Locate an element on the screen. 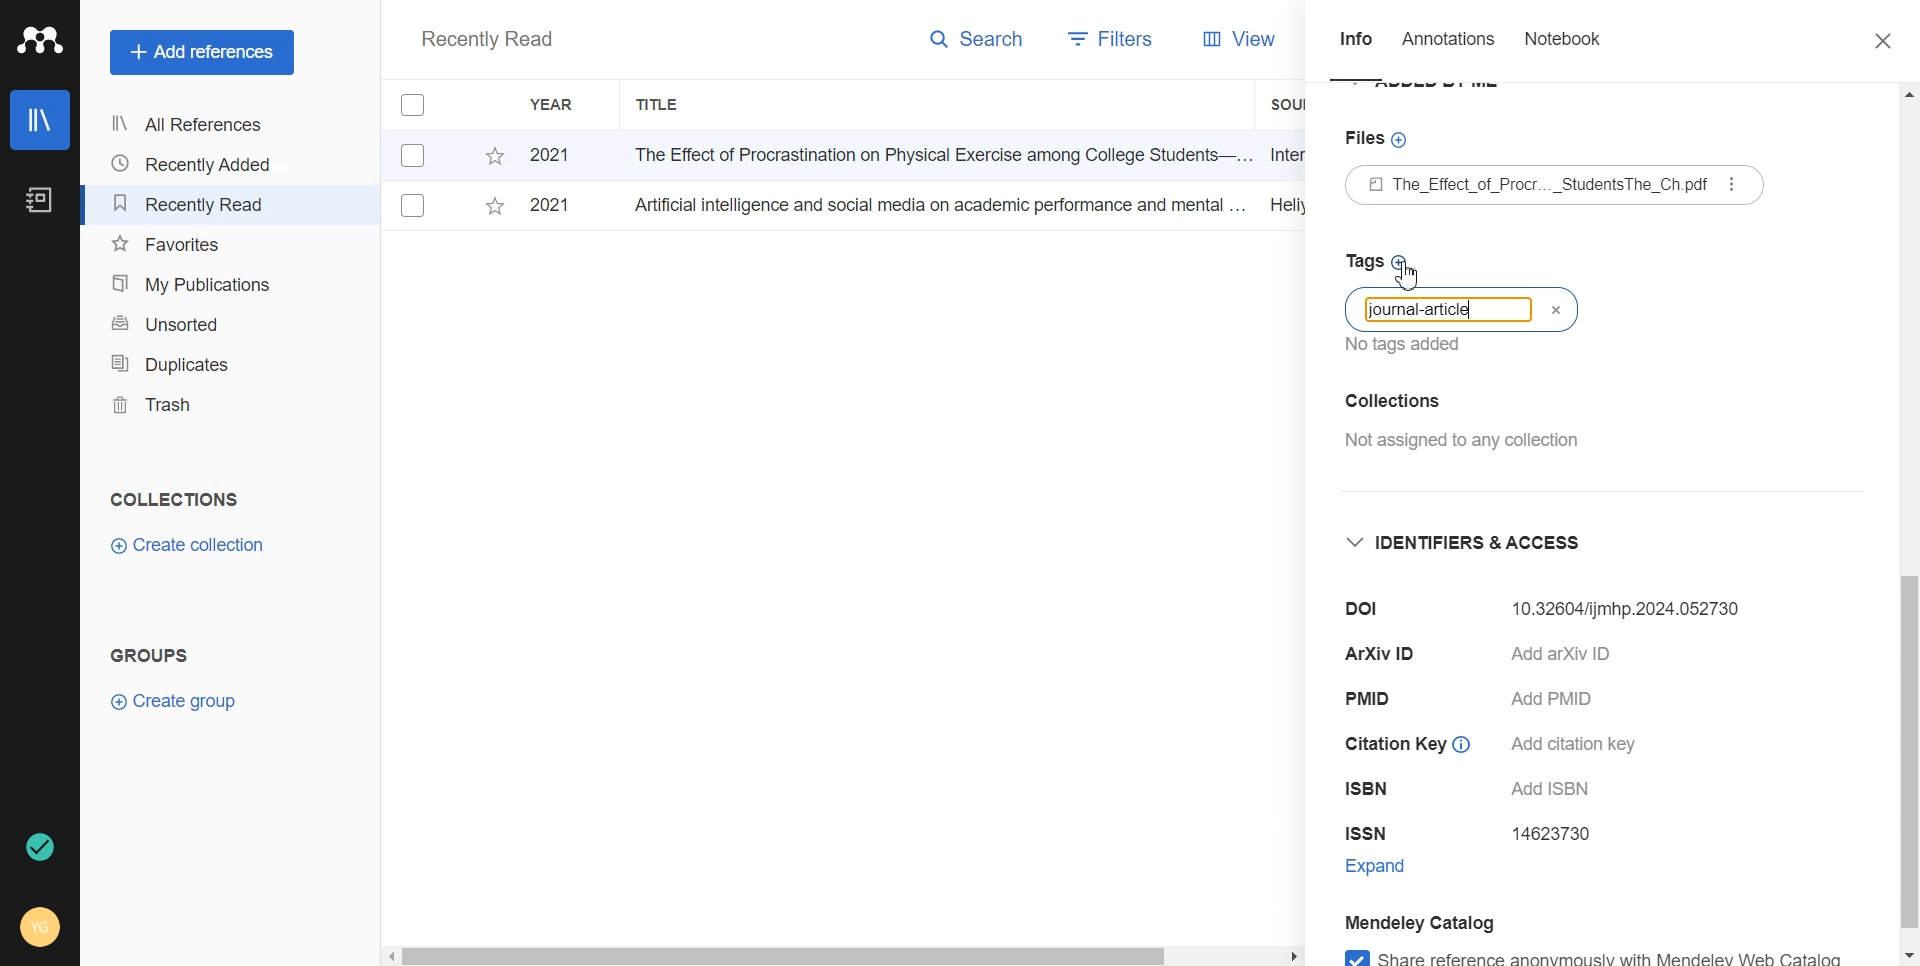 This screenshot has height=966, width=1920. Journal-article is located at coordinates (1420, 311).